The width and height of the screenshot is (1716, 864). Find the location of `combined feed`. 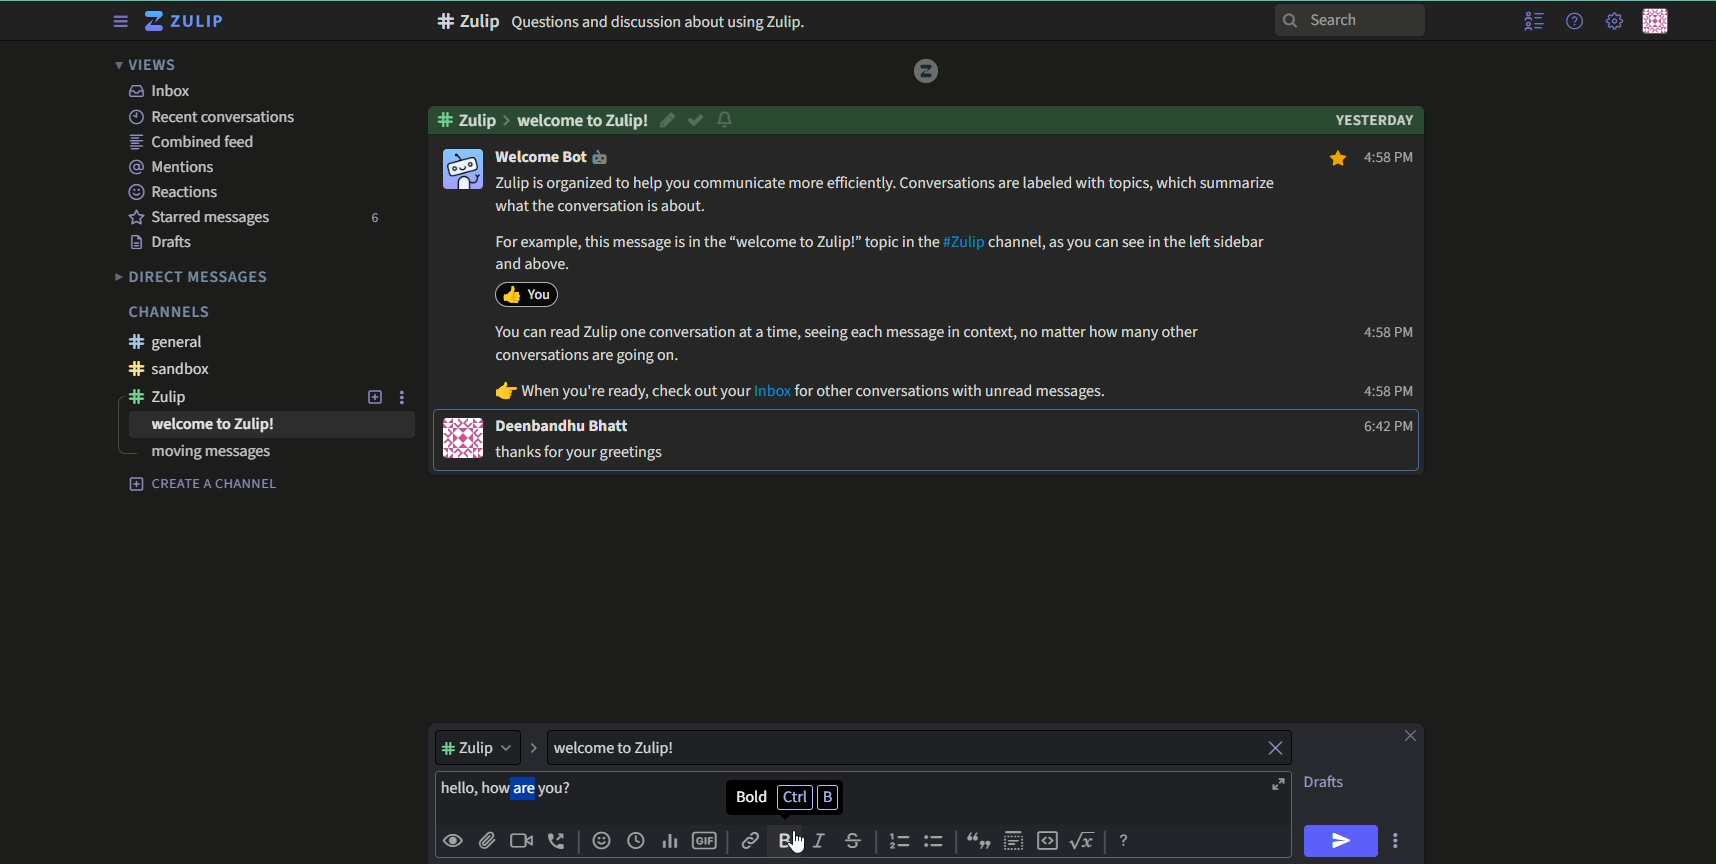

combined feed is located at coordinates (195, 142).